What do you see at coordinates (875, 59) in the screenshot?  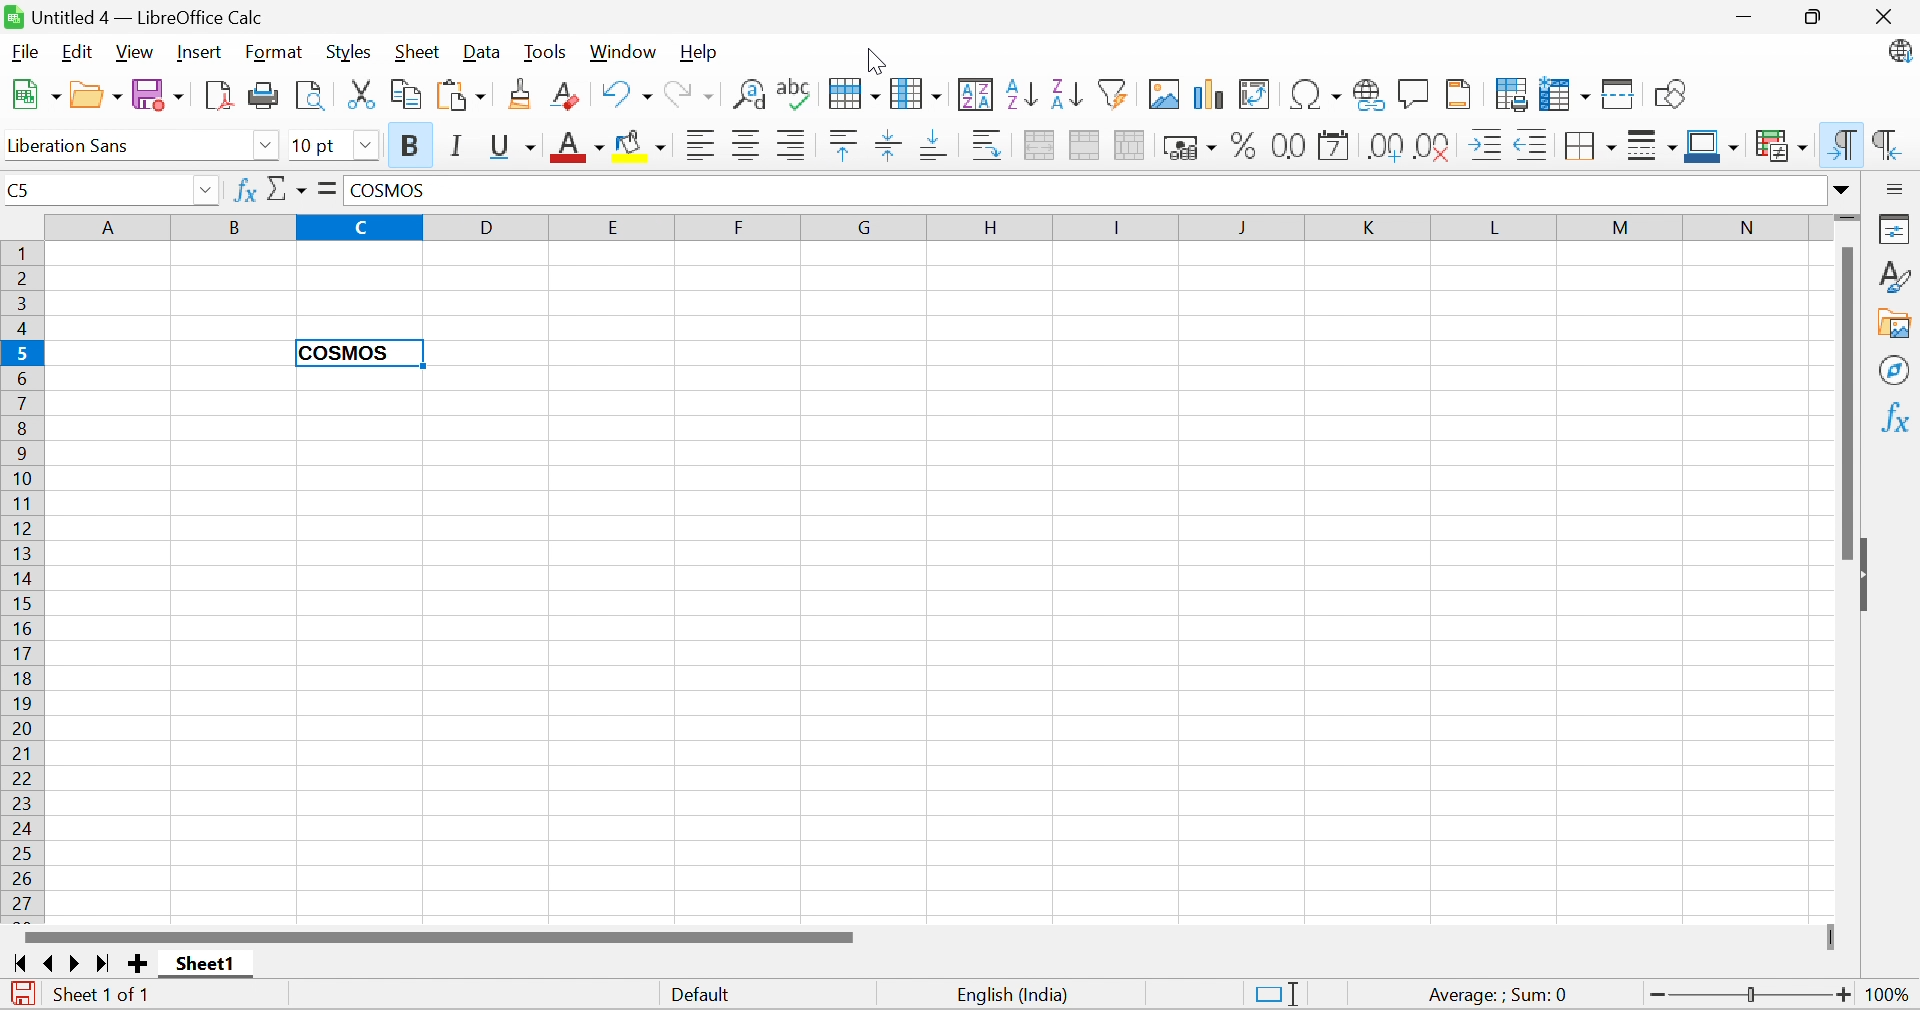 I see `Cursor` at bounding box center [875, 59].